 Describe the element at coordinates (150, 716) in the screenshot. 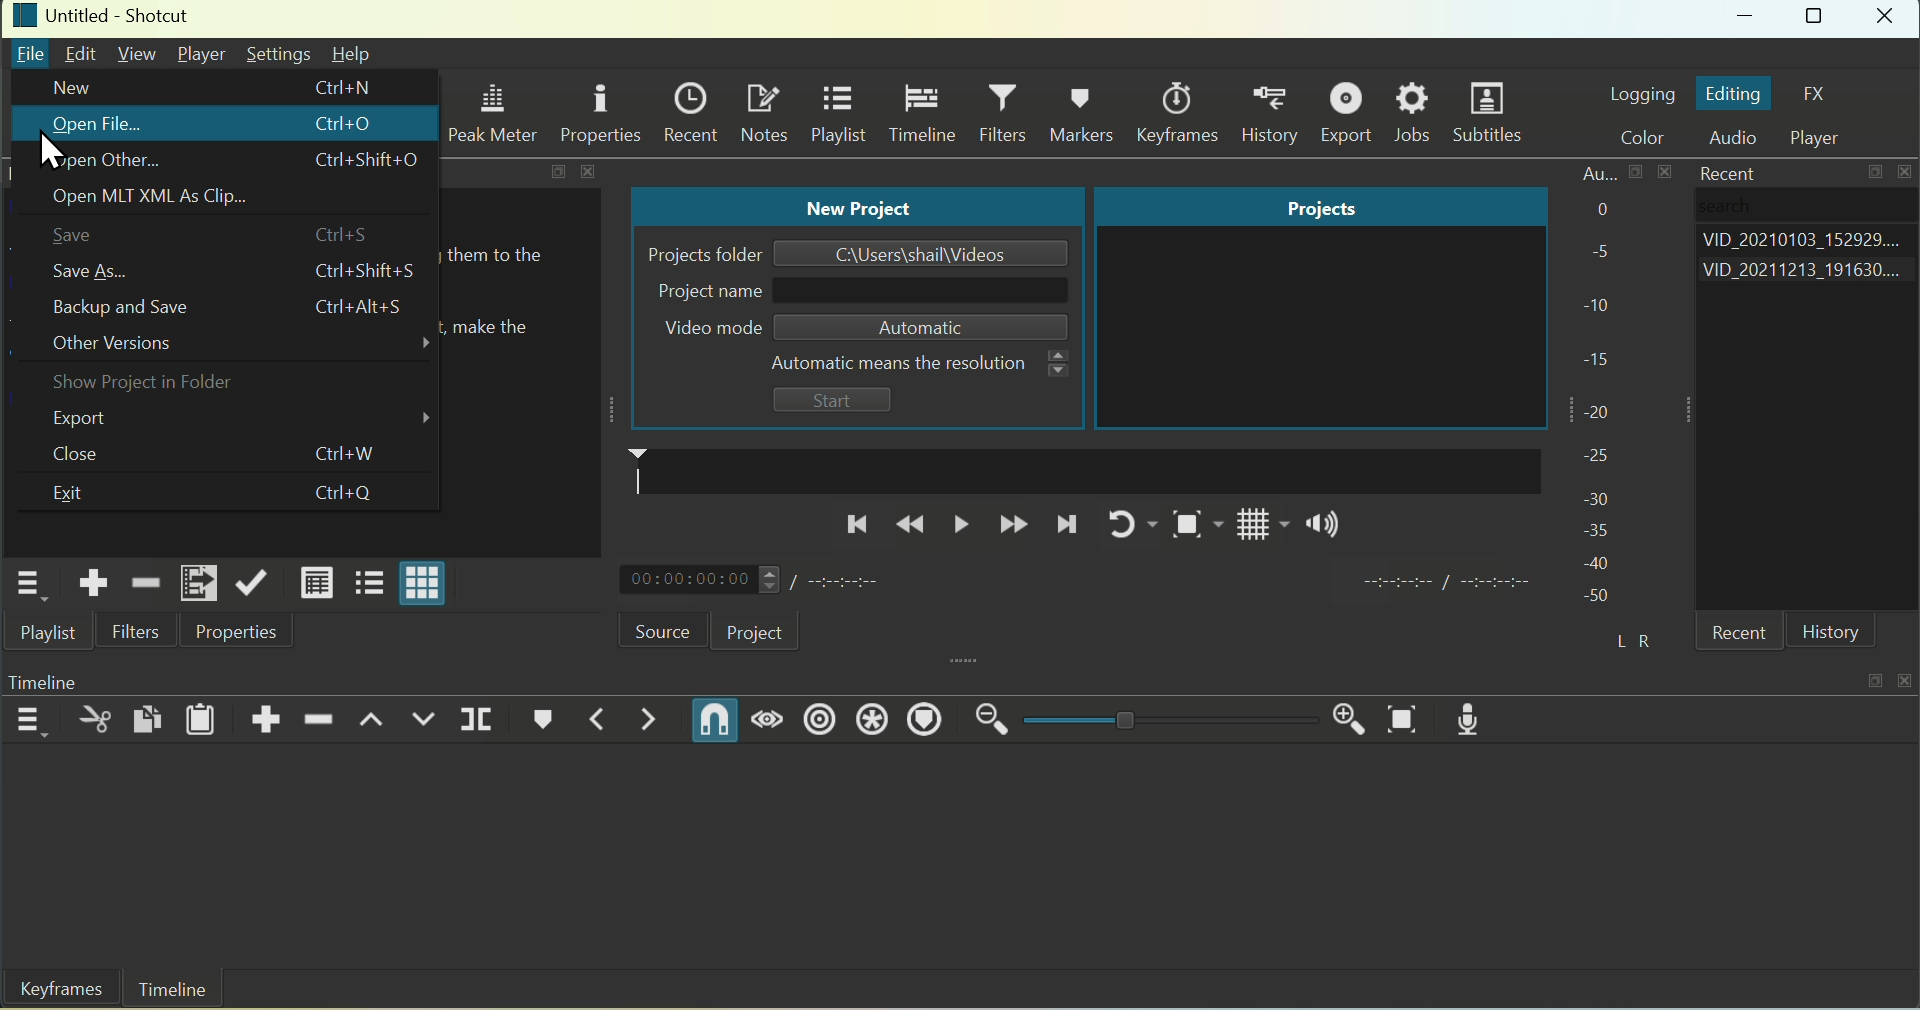

I see `Copy` at that location.